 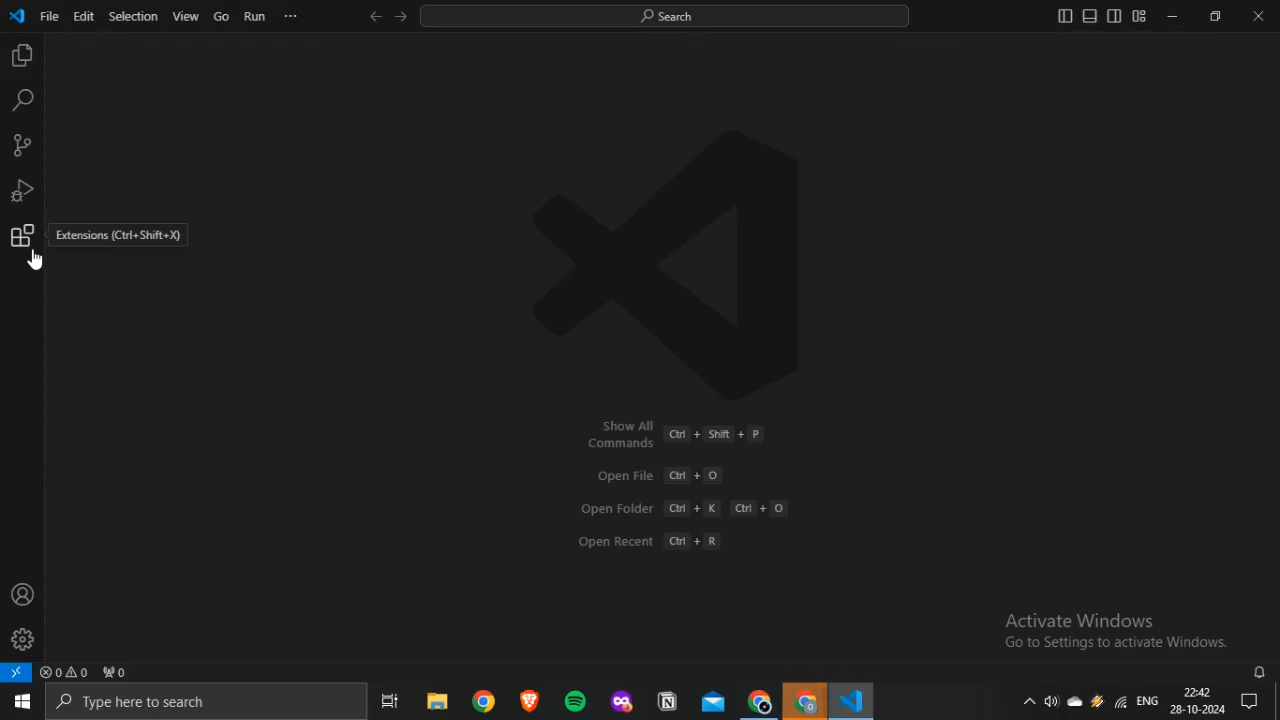 What do you see at coordinates (1172, 16) in the screenshot?
I see `minimize` at bounding box center [1172, 16].